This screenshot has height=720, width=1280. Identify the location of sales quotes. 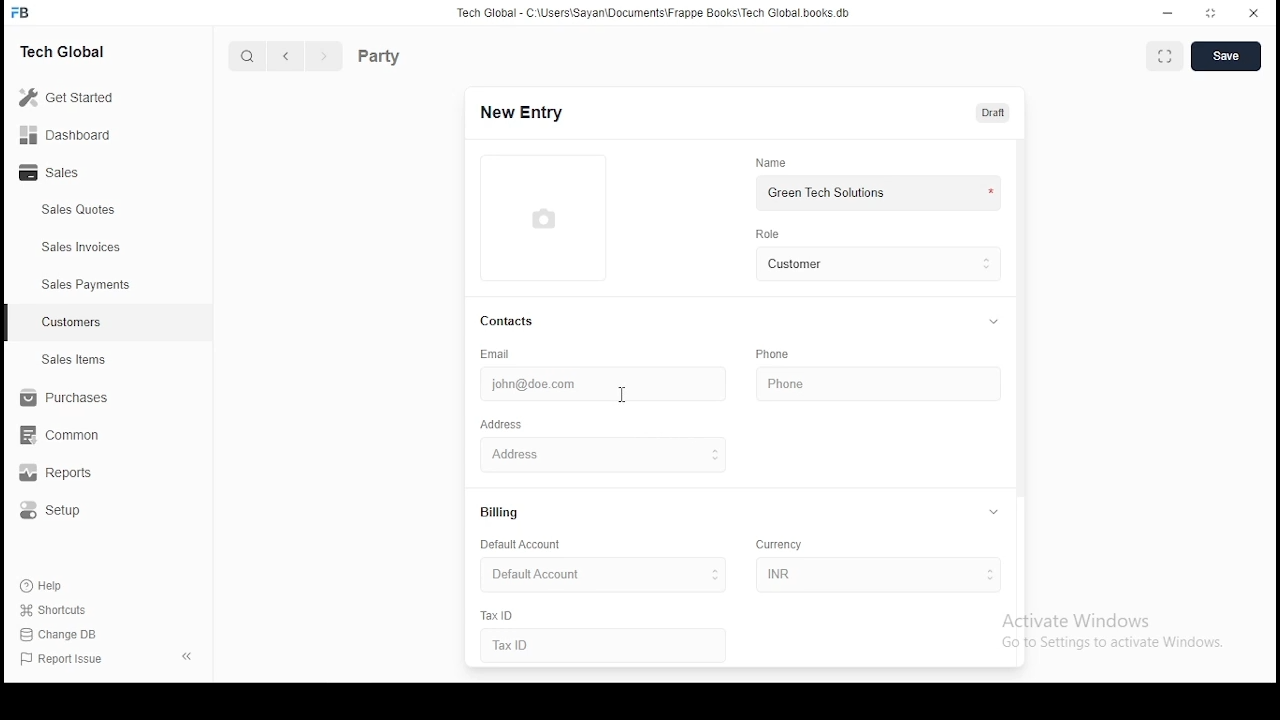
(81, 210).